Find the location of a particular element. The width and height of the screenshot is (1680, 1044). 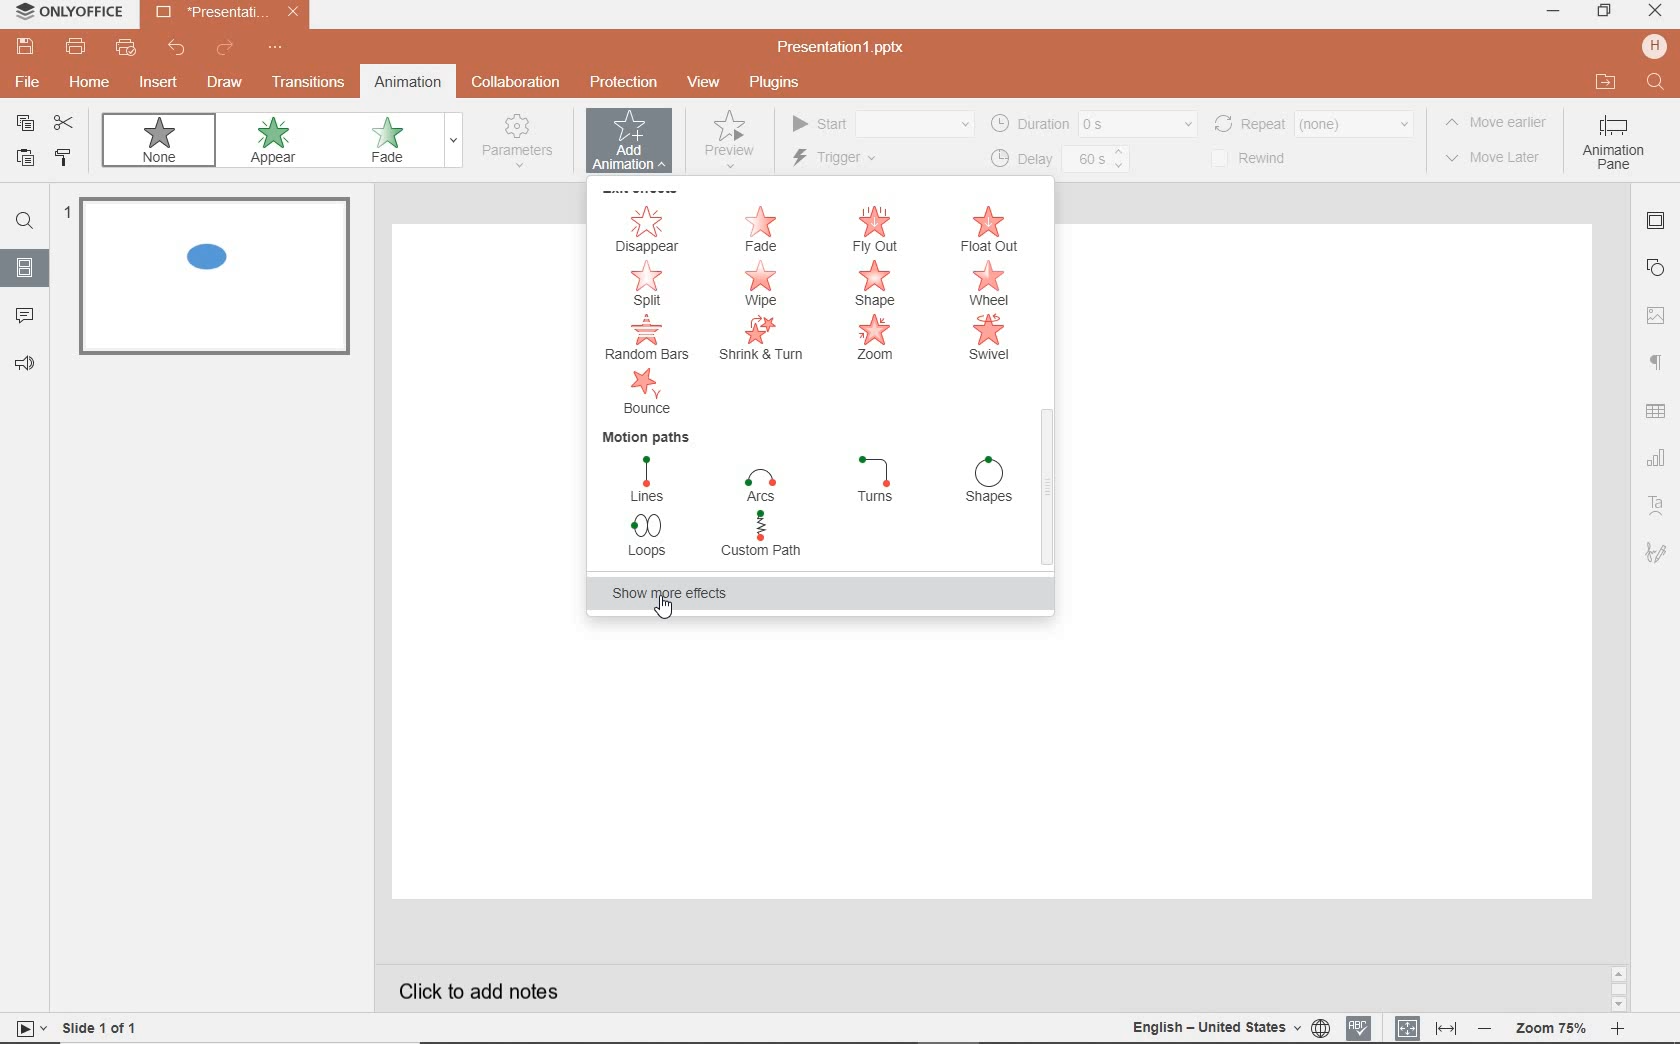

find is located at coordinates (25, 224).